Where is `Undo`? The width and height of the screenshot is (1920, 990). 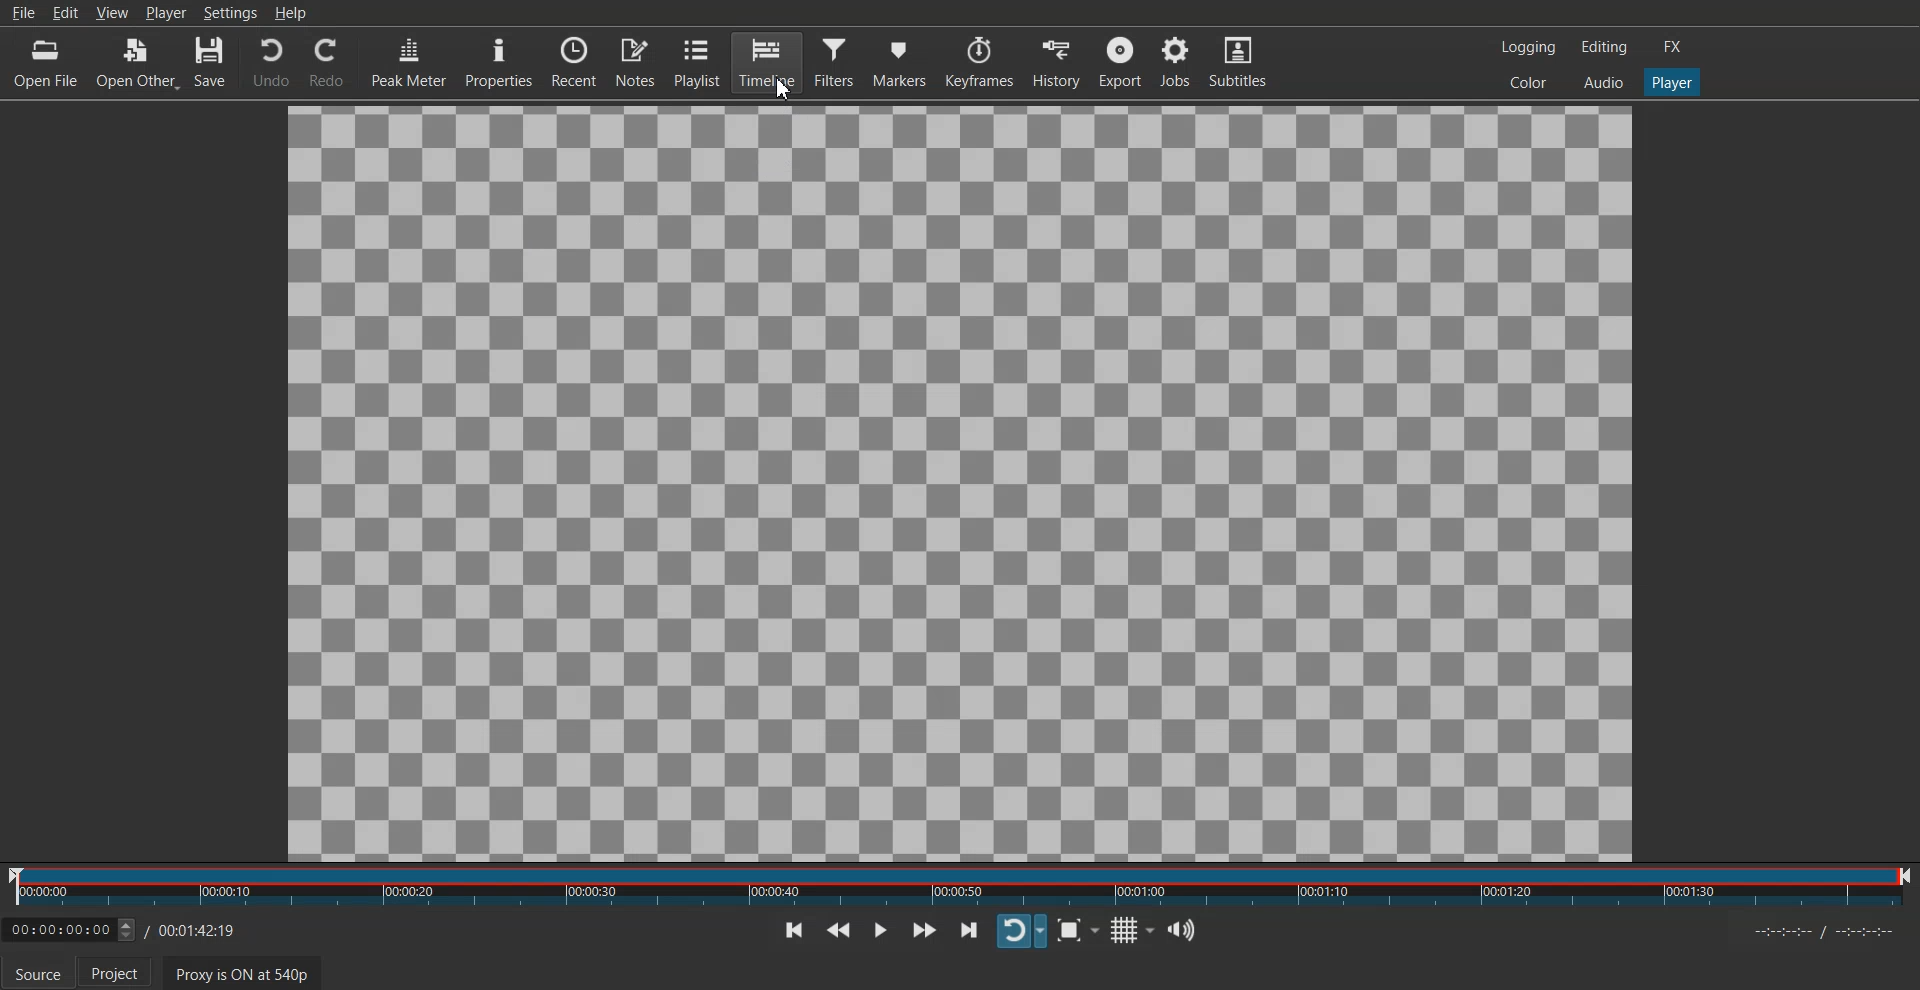 Undo is located at coordinates (271, 63).